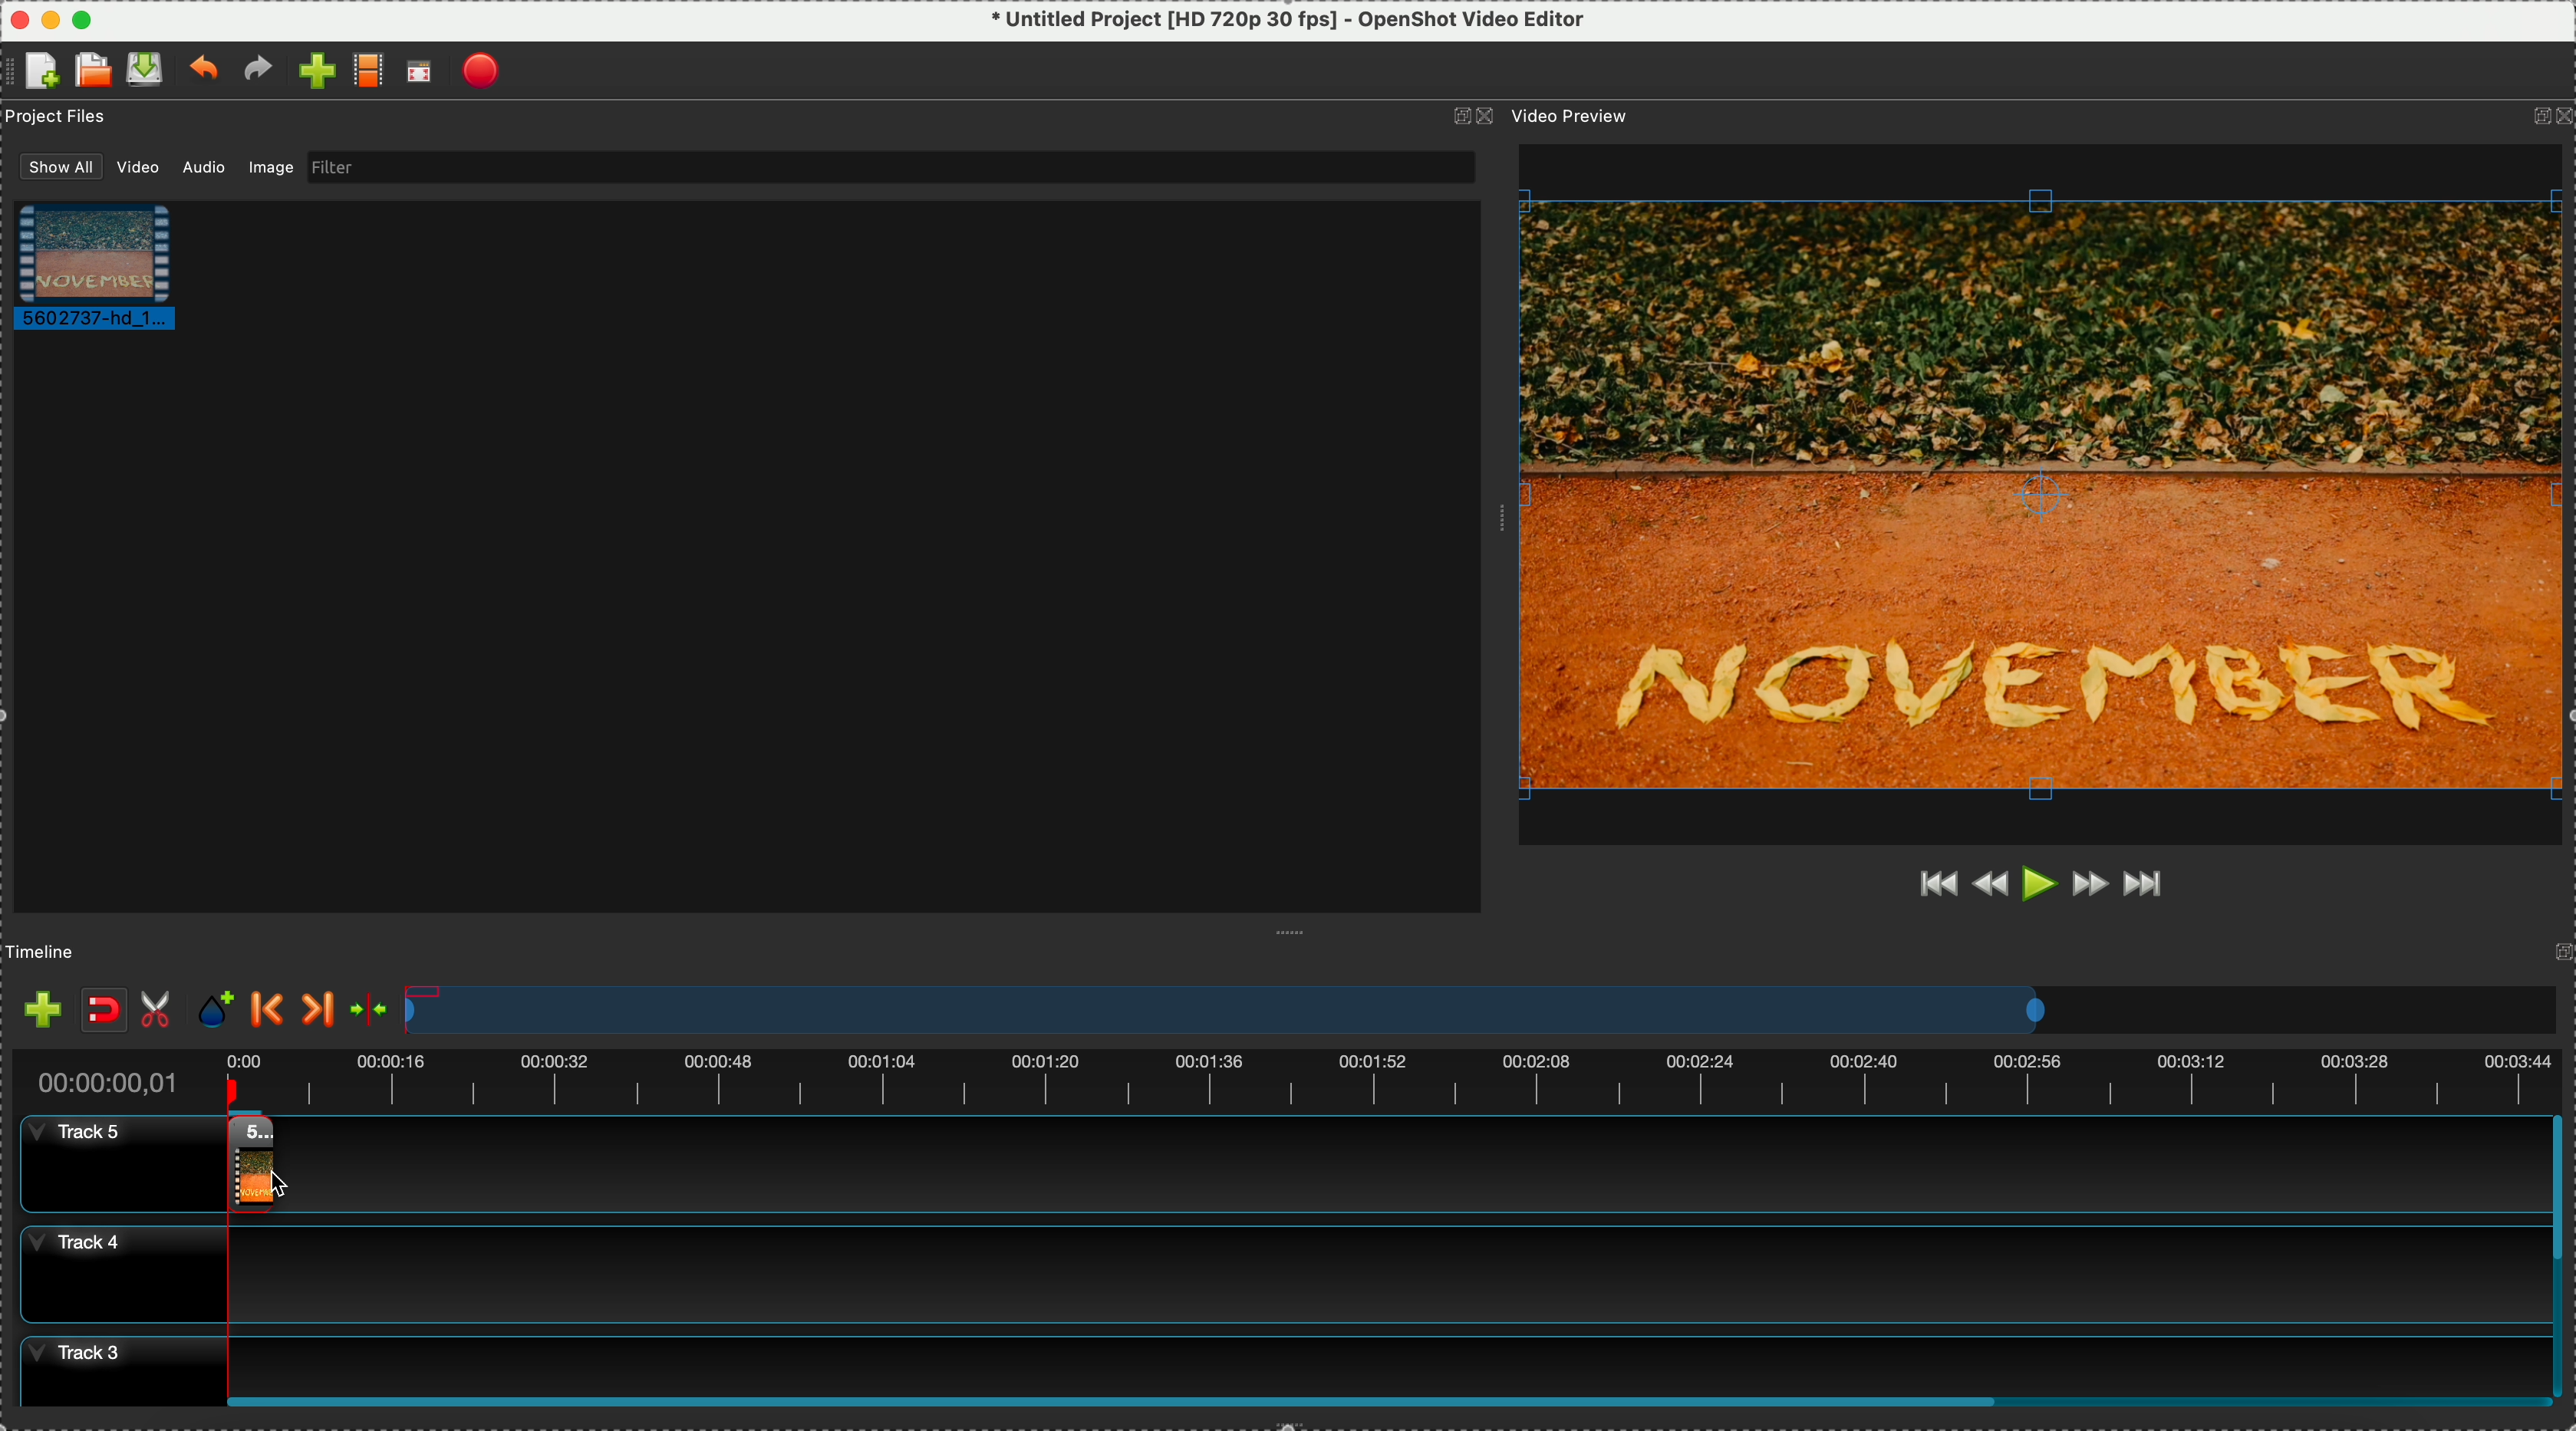  What do you see at coordinates (92, 70) in the screenshot?
I see `open a recent file` at bounding box center [92, 70].